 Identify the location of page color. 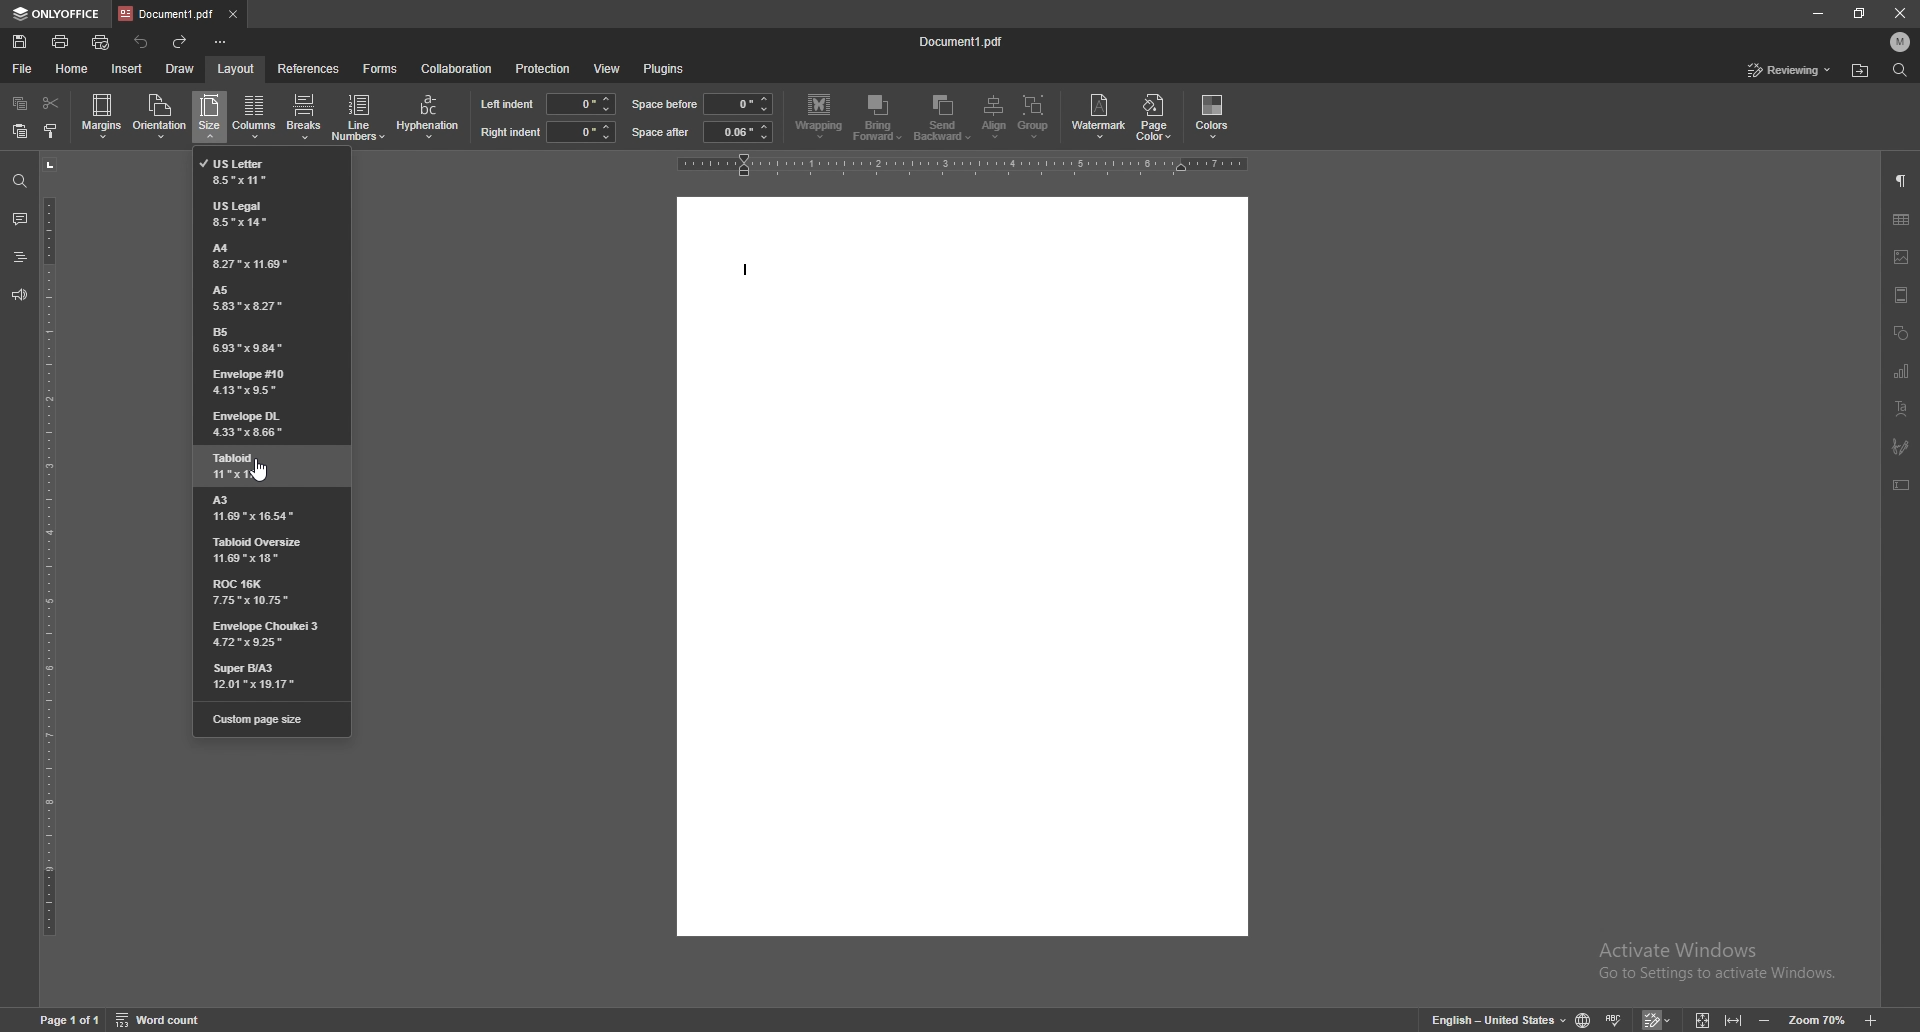
(1157, 116).